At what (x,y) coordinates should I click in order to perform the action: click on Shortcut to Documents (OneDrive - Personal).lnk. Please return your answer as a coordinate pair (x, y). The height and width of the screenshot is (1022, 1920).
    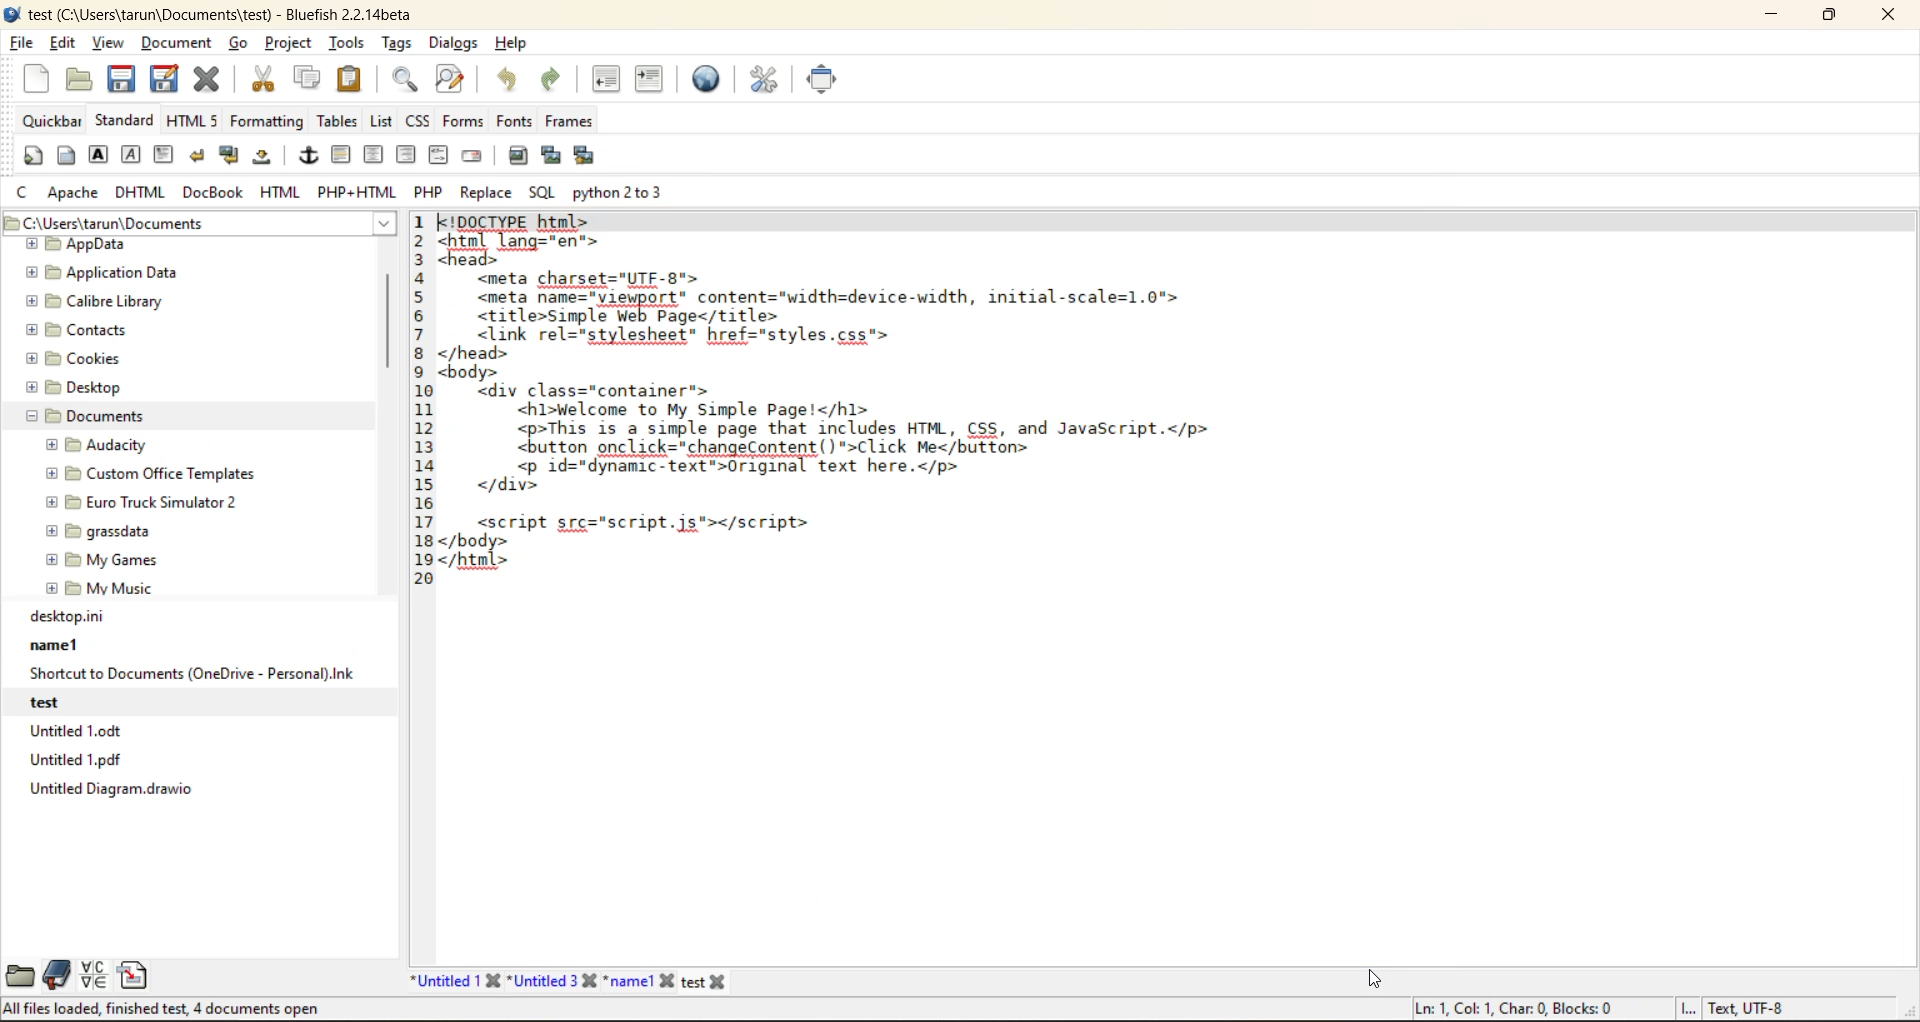
    Looking at the image, I should click on (190, 674).